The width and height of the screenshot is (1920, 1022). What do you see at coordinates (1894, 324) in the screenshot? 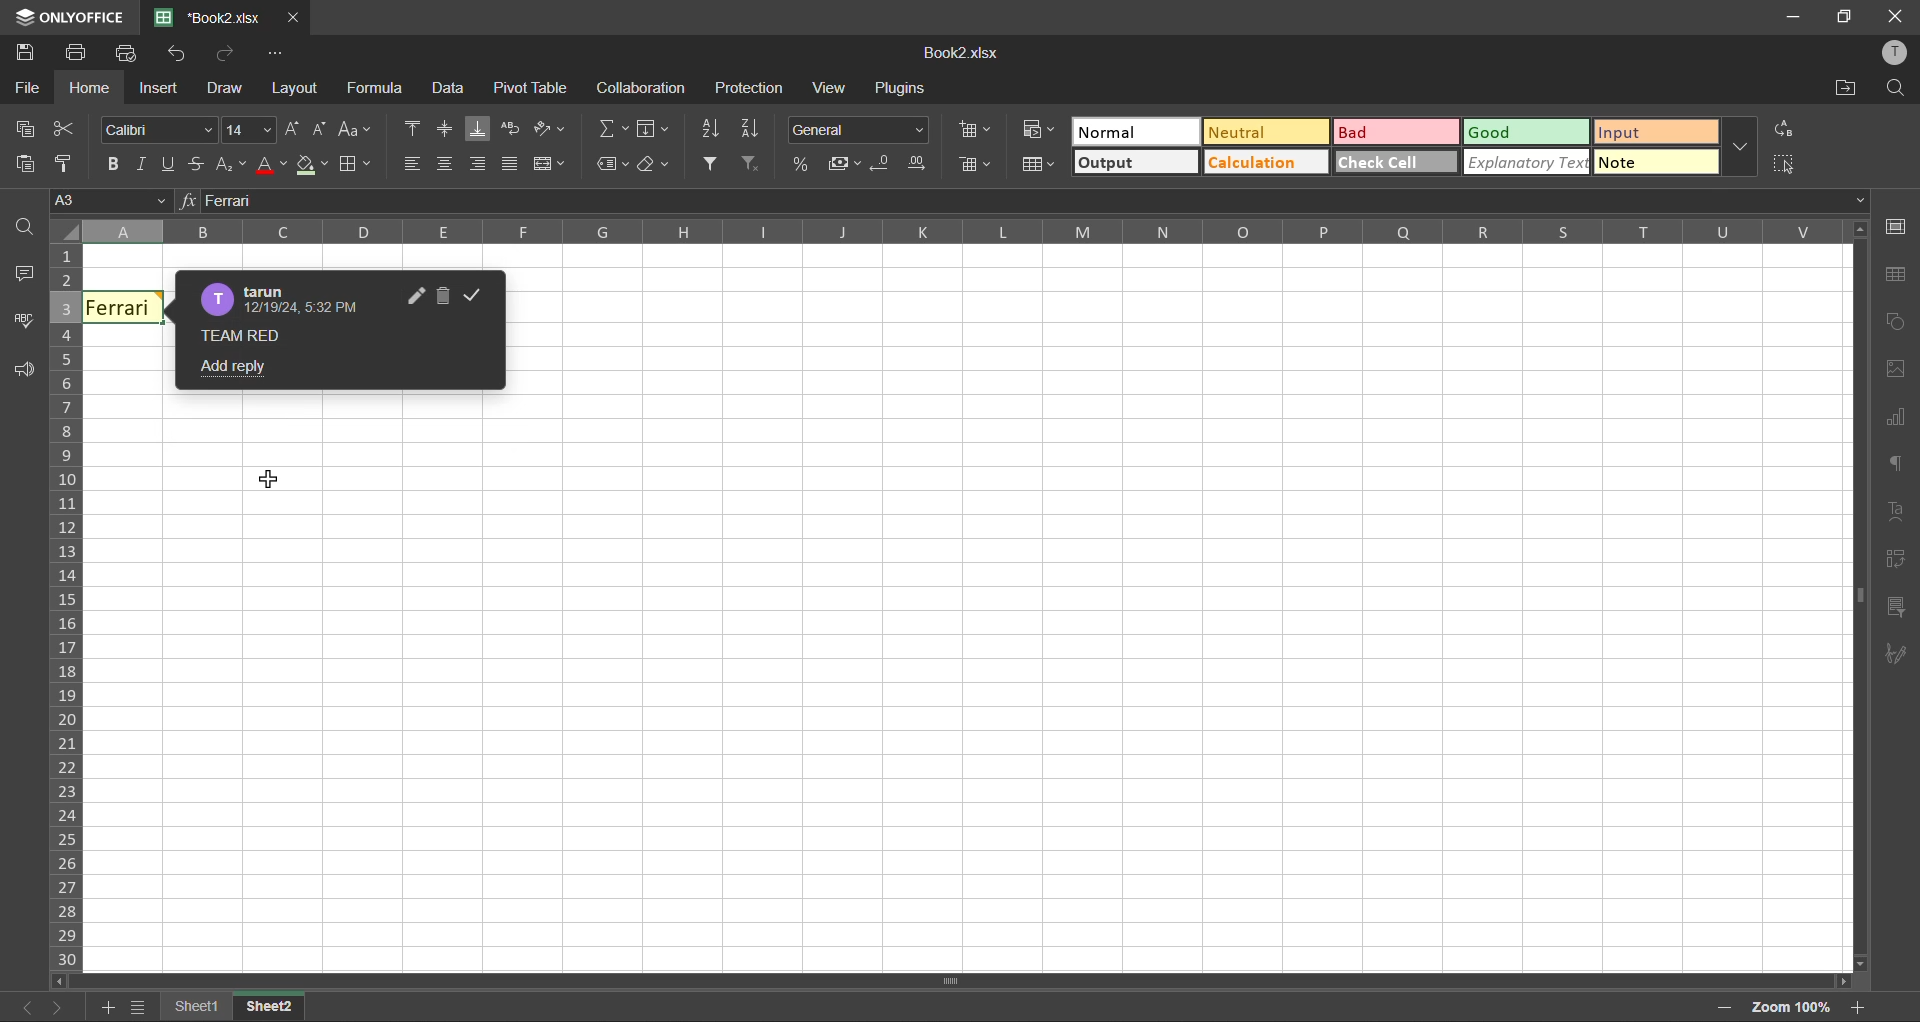
I see `shapes` at bounding box center [1894, 324].